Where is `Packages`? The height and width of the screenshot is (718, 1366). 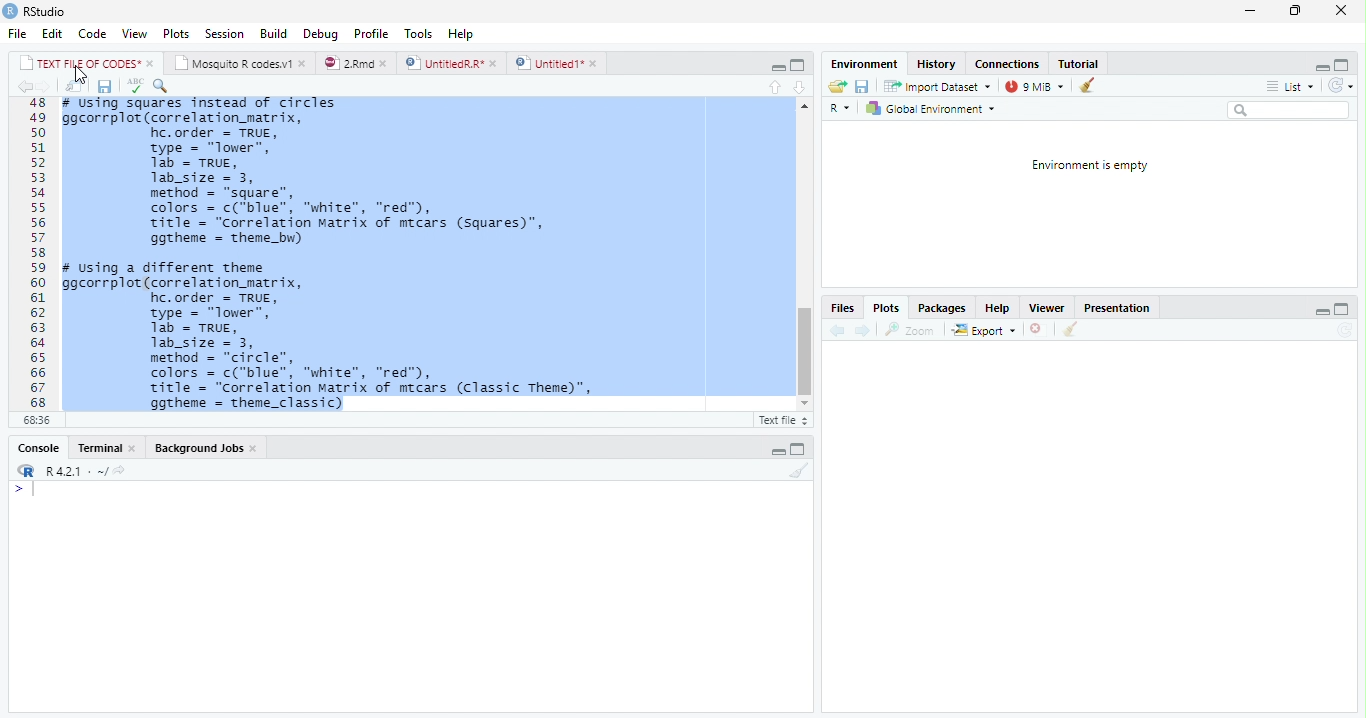 Packages is located at coordinates (939, 309).